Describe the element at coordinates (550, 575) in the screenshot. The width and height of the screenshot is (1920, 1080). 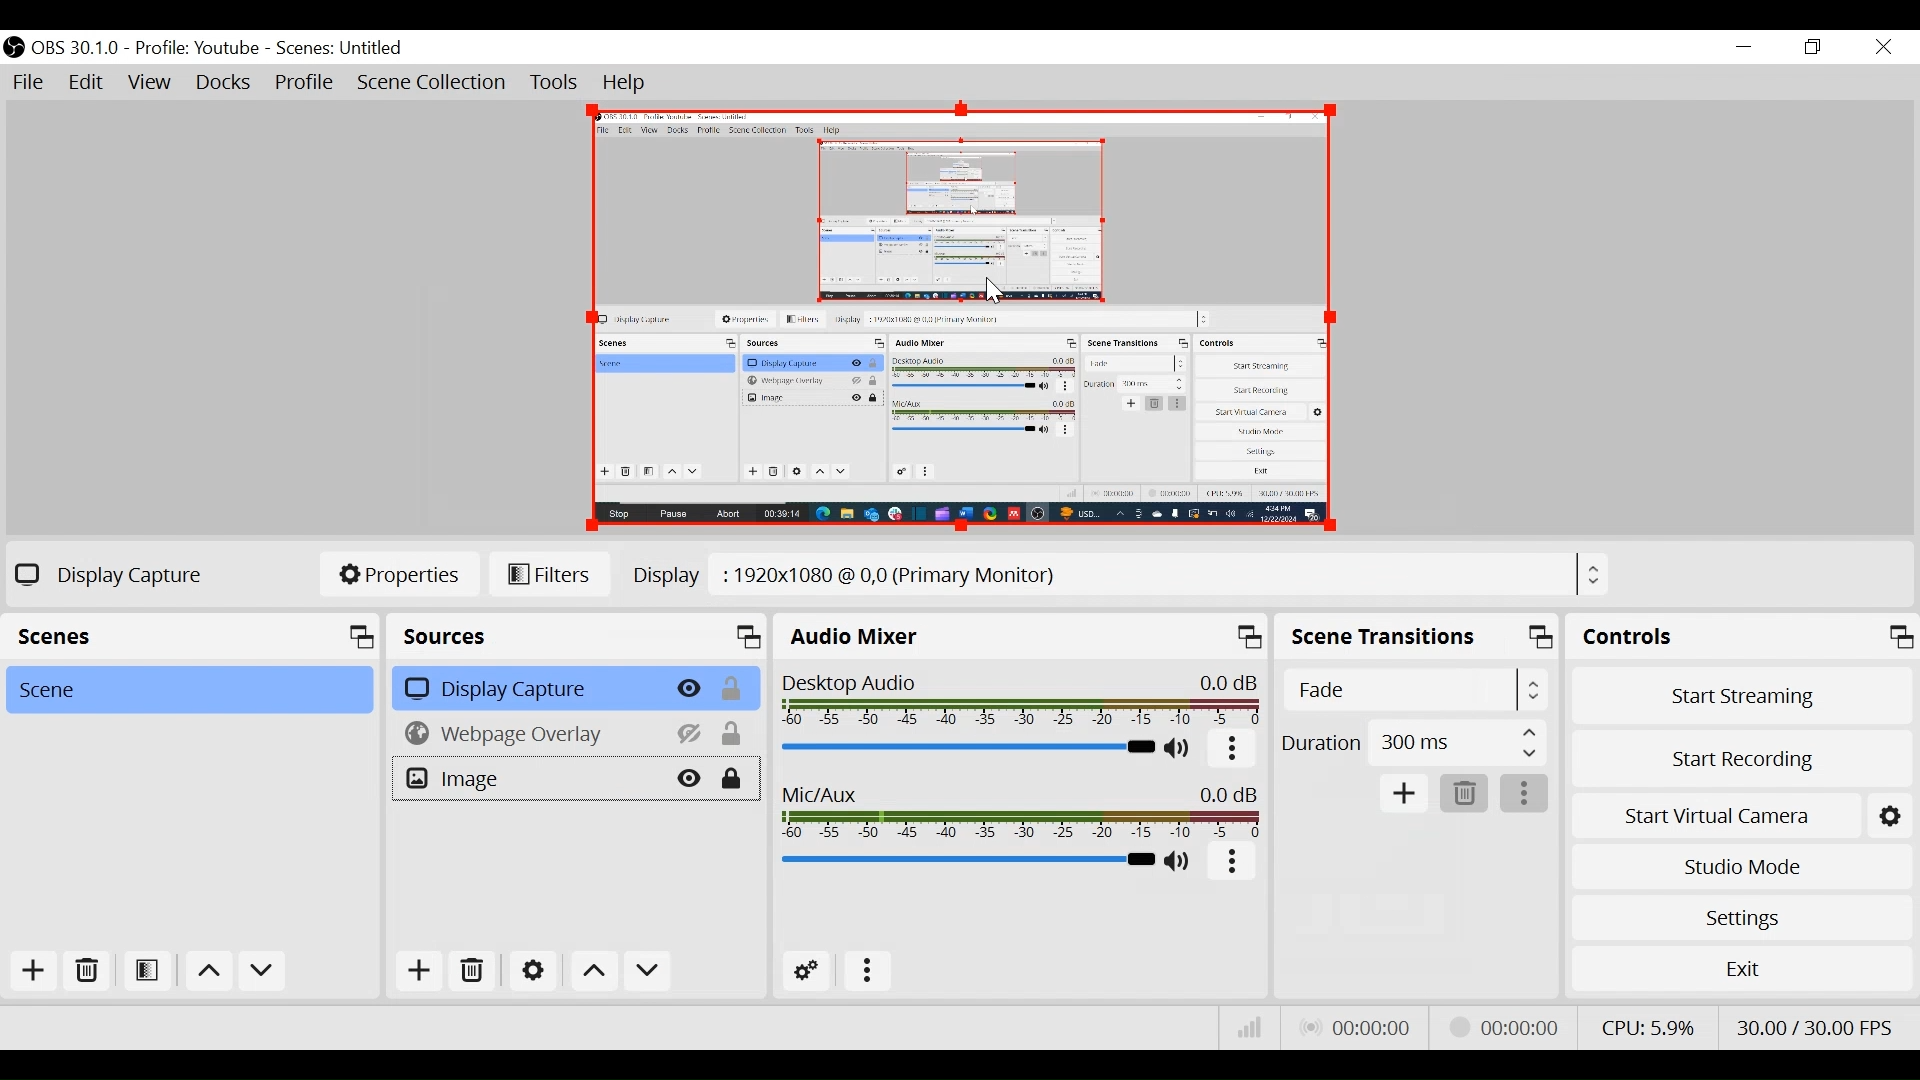
I see `Filters` at that location.